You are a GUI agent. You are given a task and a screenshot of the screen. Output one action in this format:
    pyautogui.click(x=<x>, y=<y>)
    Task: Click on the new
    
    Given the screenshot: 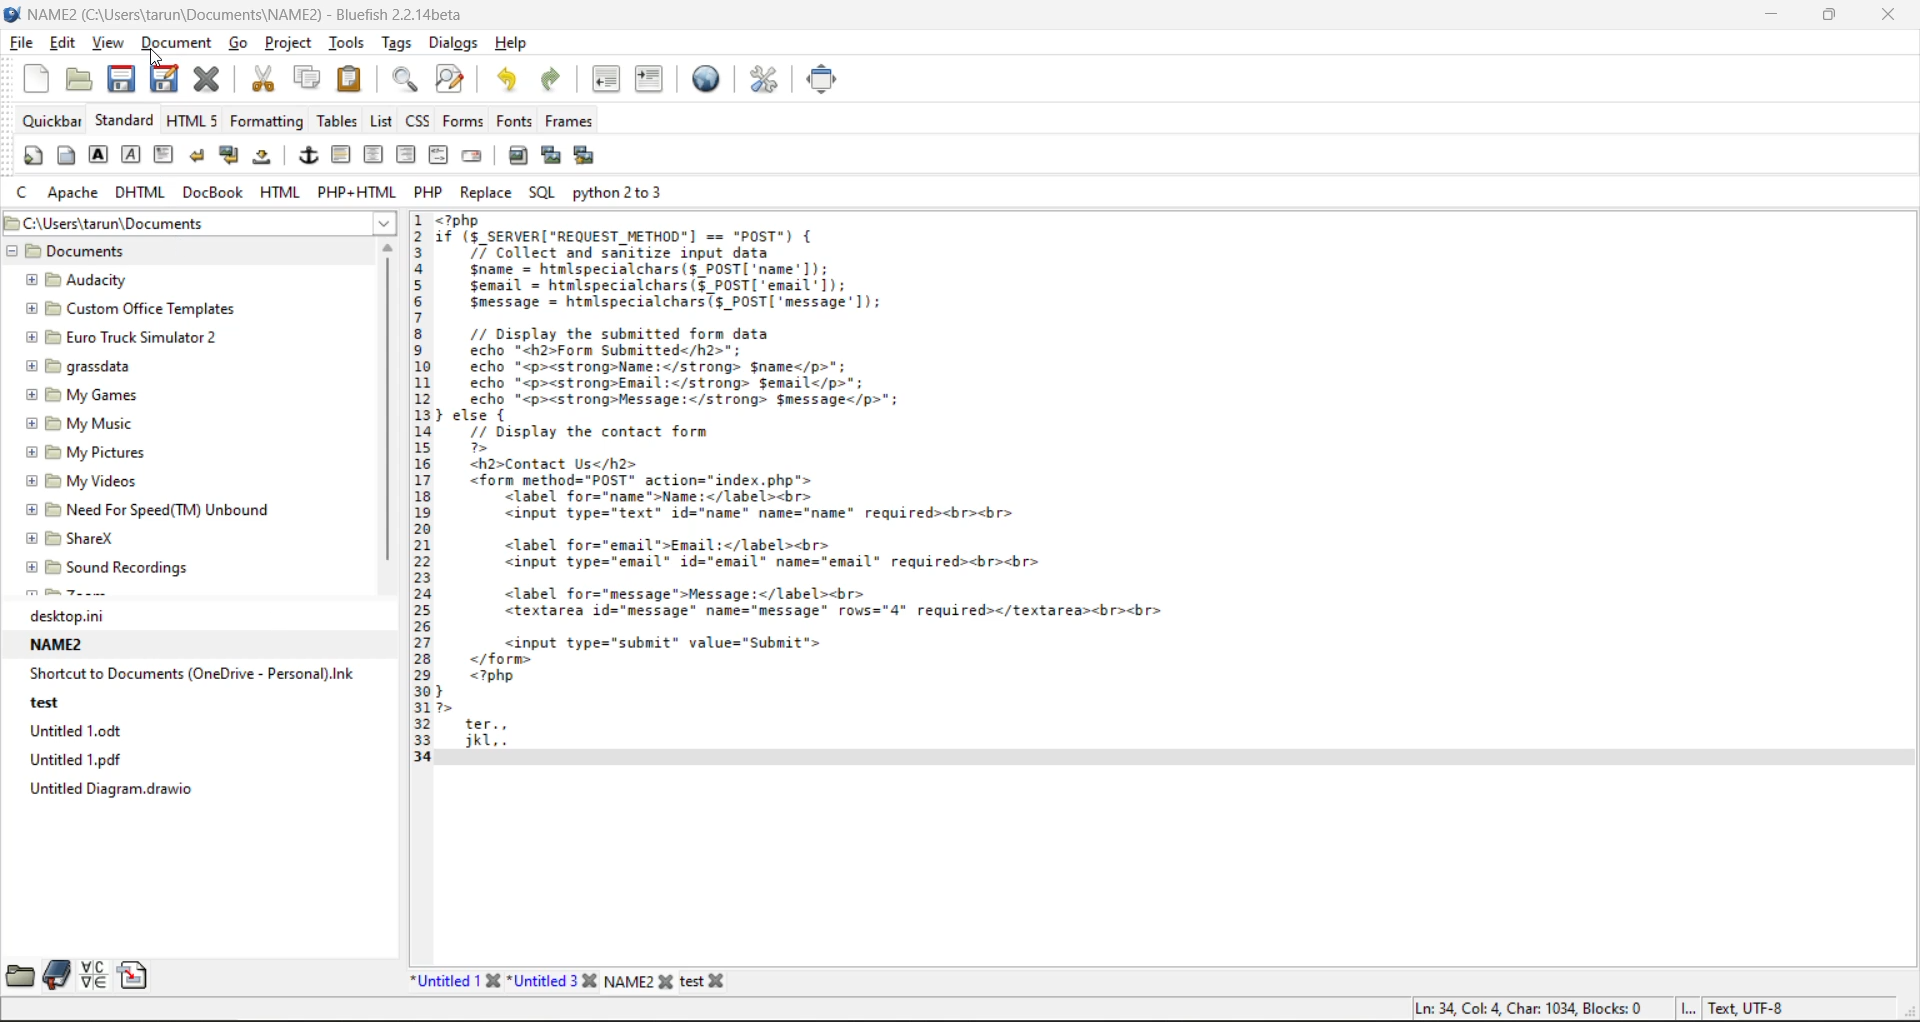 What is the action you would take?
    pyautogui.click(x=40, y=76)
    